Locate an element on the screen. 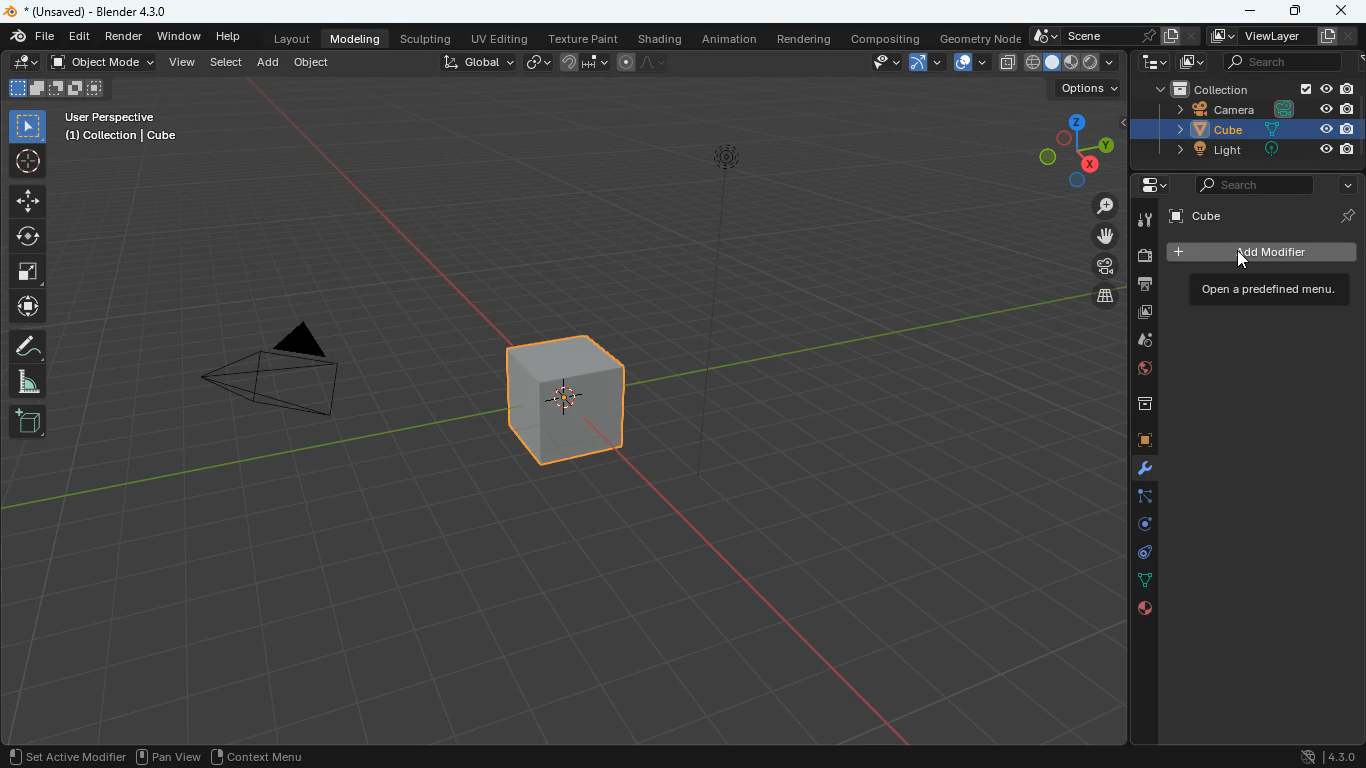  cube is located at coordinates (1244, 130).